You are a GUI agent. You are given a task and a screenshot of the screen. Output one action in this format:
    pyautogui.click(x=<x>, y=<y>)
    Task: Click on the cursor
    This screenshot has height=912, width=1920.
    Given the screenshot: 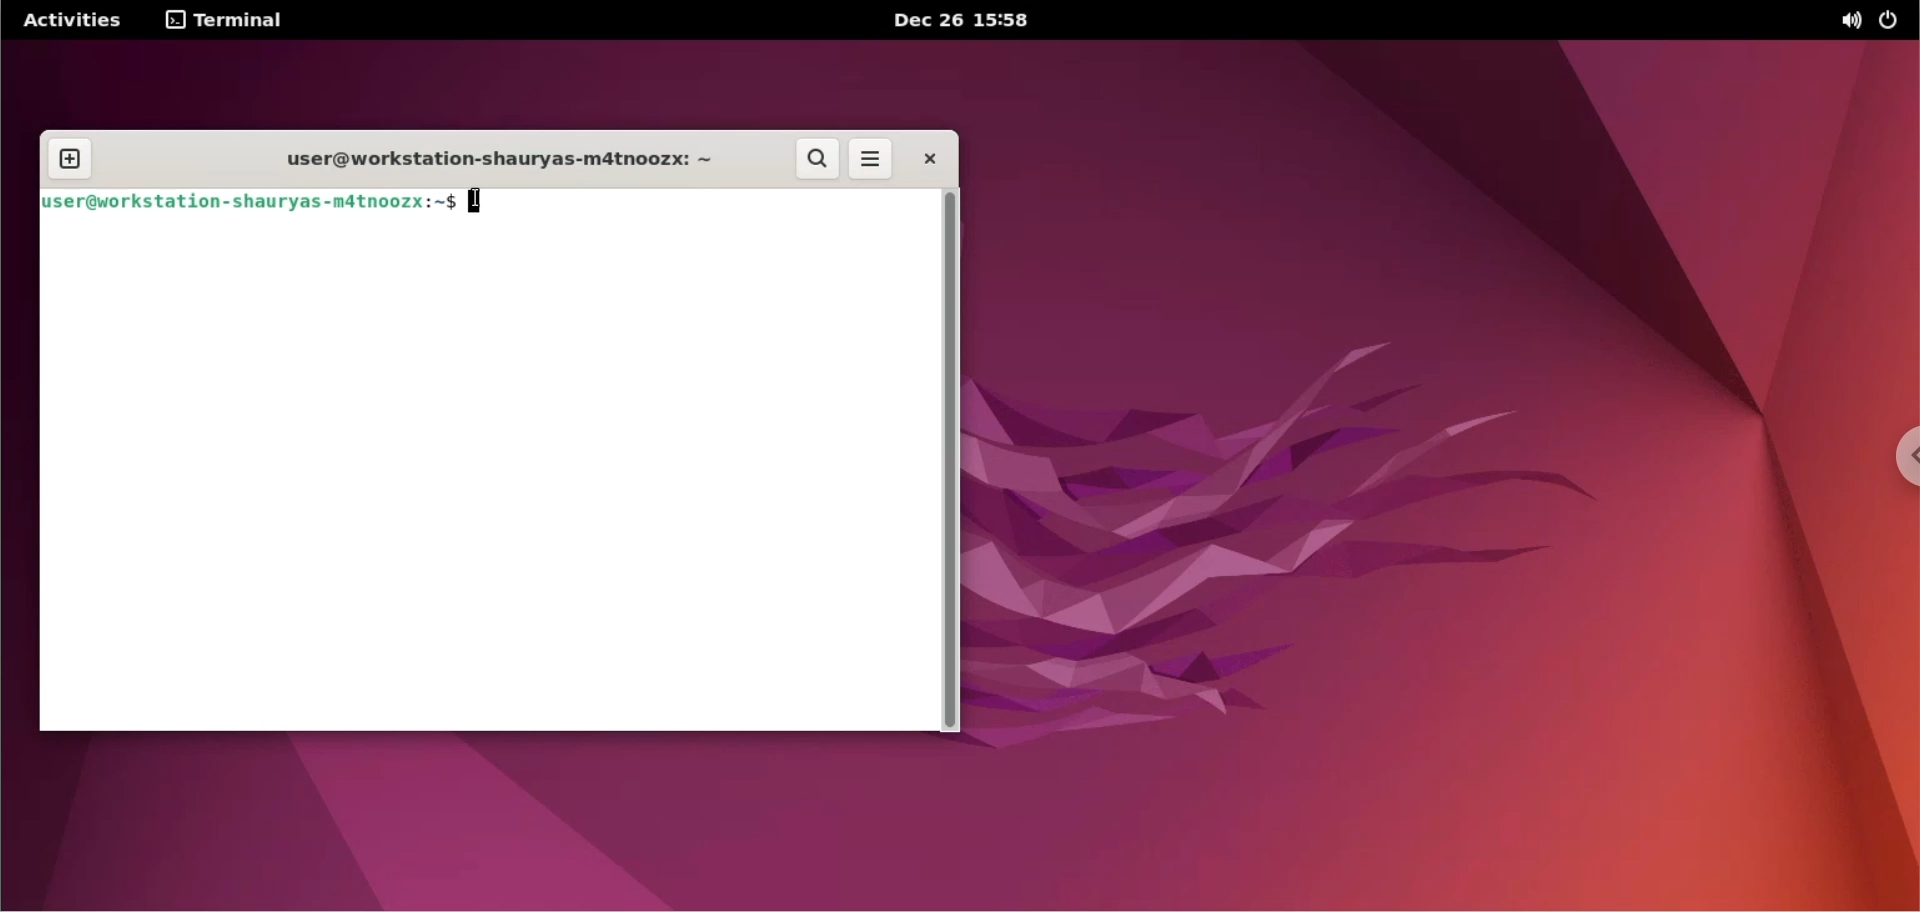 What is the action you would take?
    pyautogui.click(x=485, y=205)
    